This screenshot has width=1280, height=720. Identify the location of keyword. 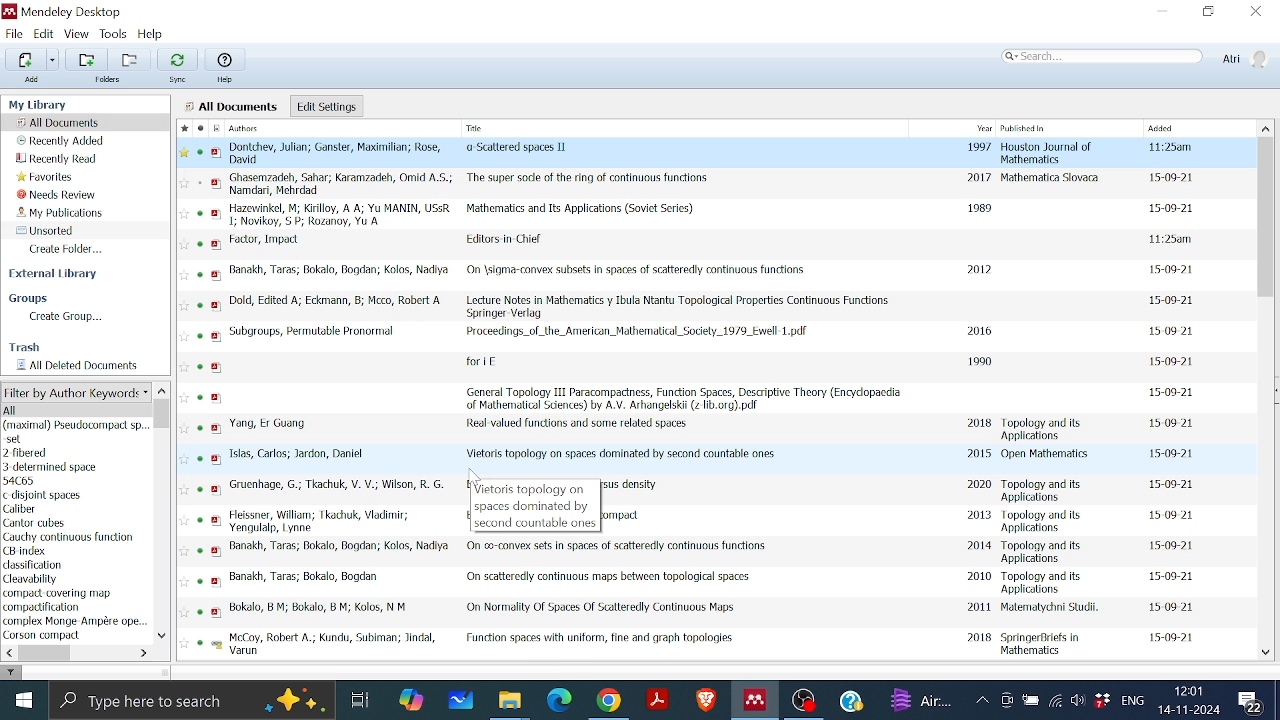
(35, 580).